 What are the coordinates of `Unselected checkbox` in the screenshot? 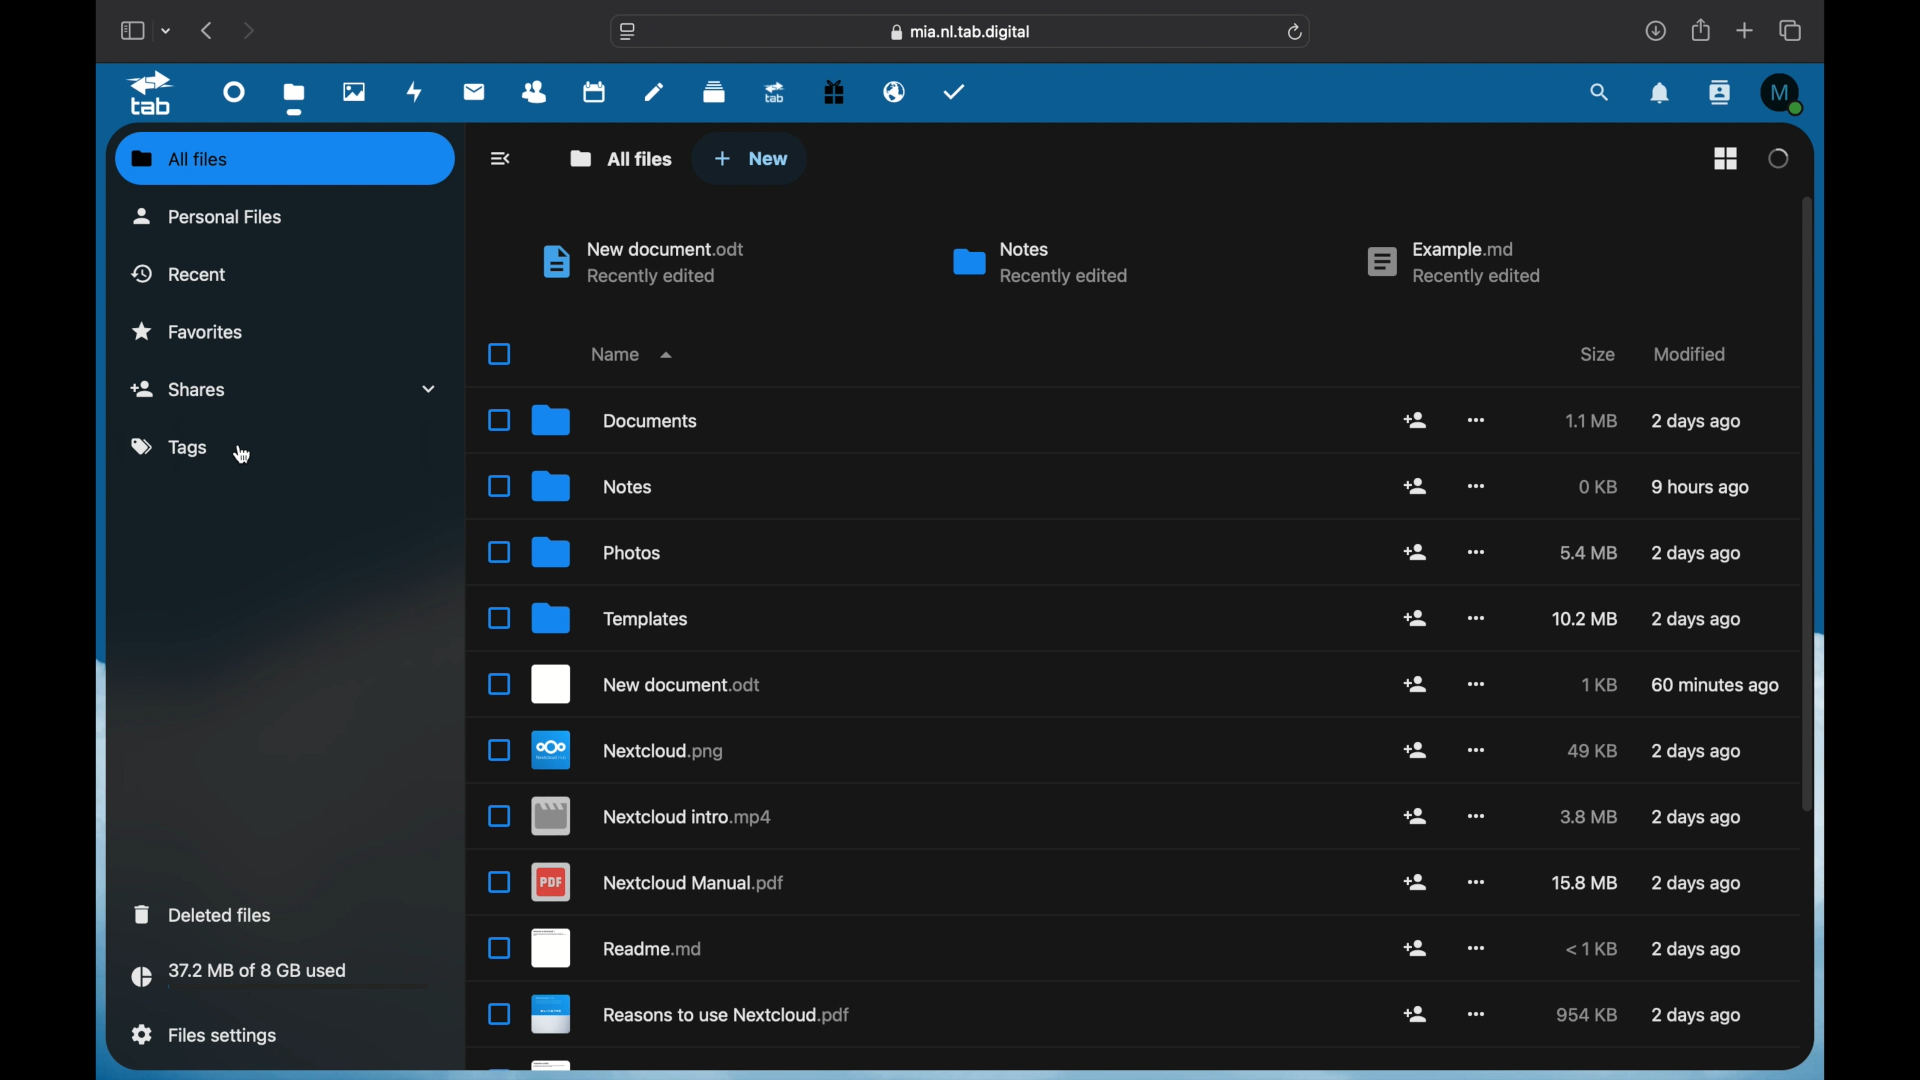 It's located at (499, 883).